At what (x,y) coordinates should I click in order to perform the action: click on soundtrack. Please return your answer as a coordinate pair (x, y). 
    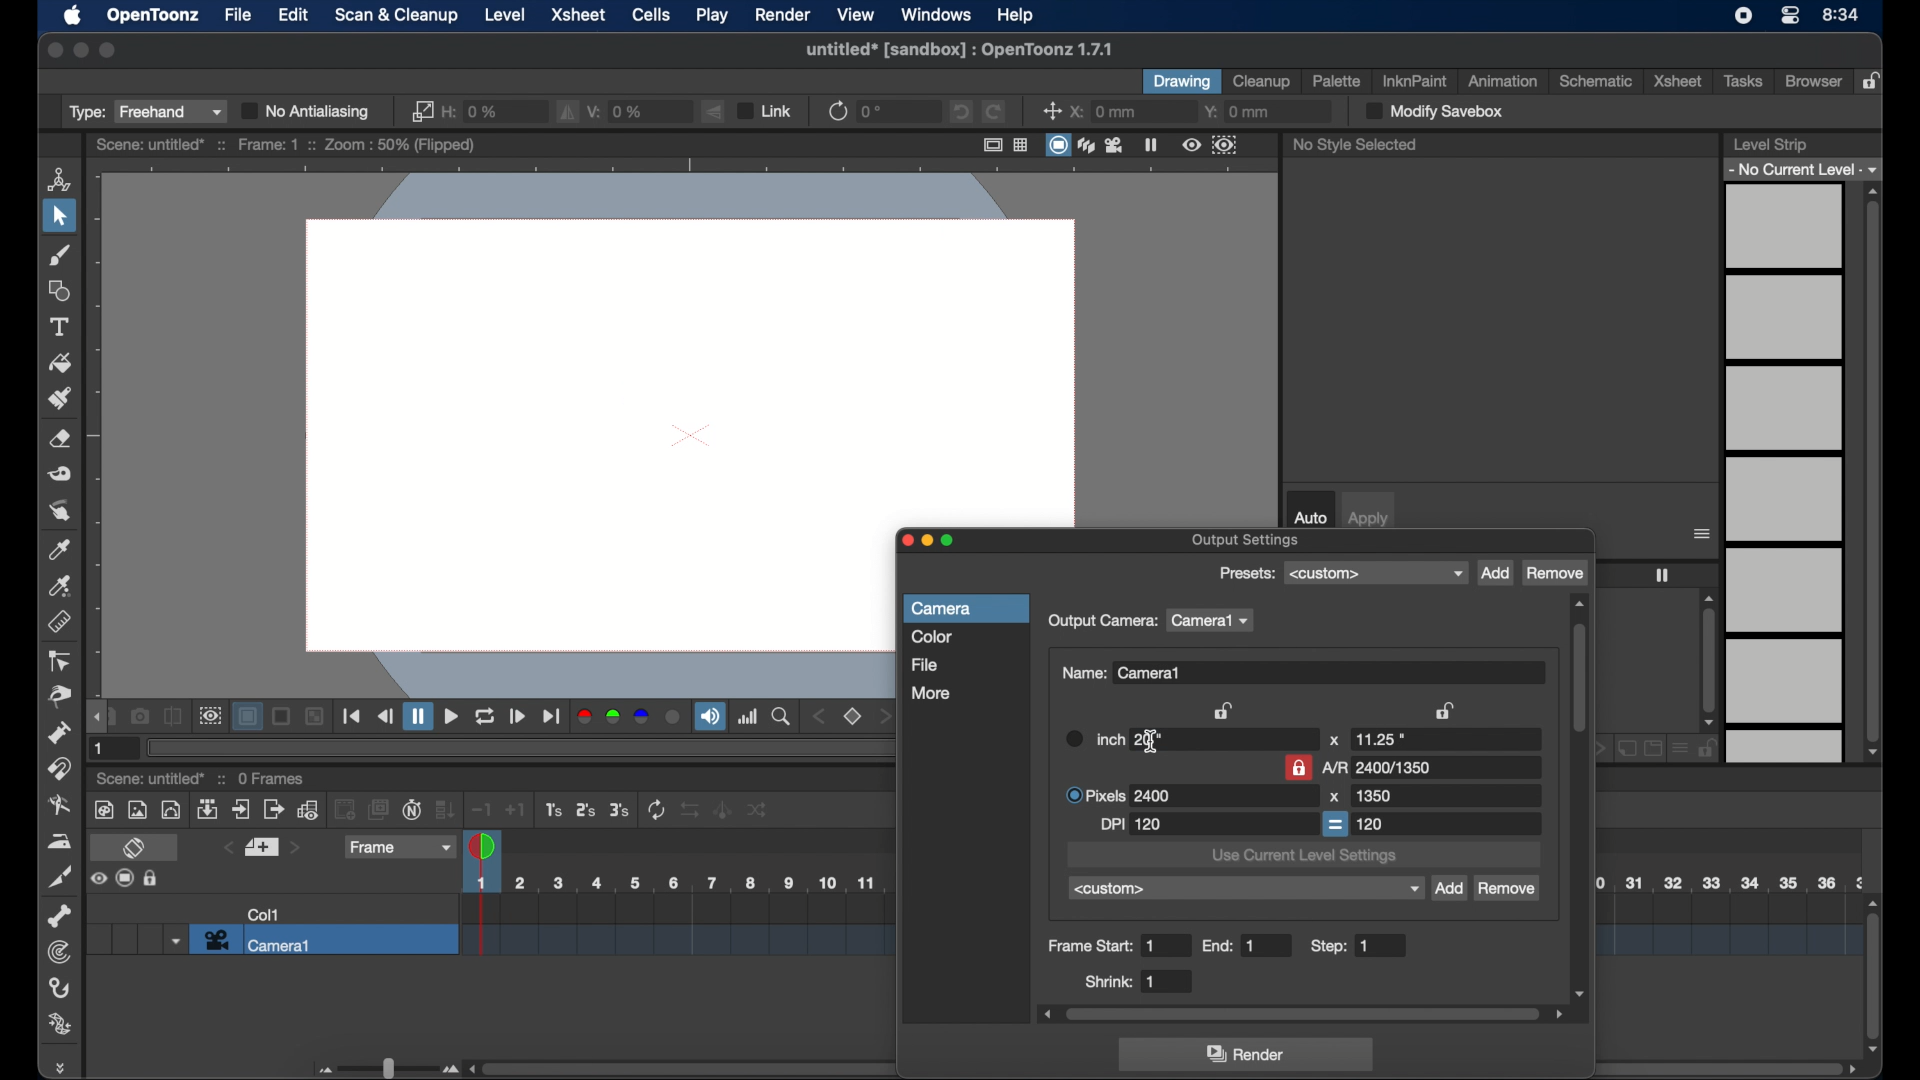
    Looking at the image, I should click on (710, 717).